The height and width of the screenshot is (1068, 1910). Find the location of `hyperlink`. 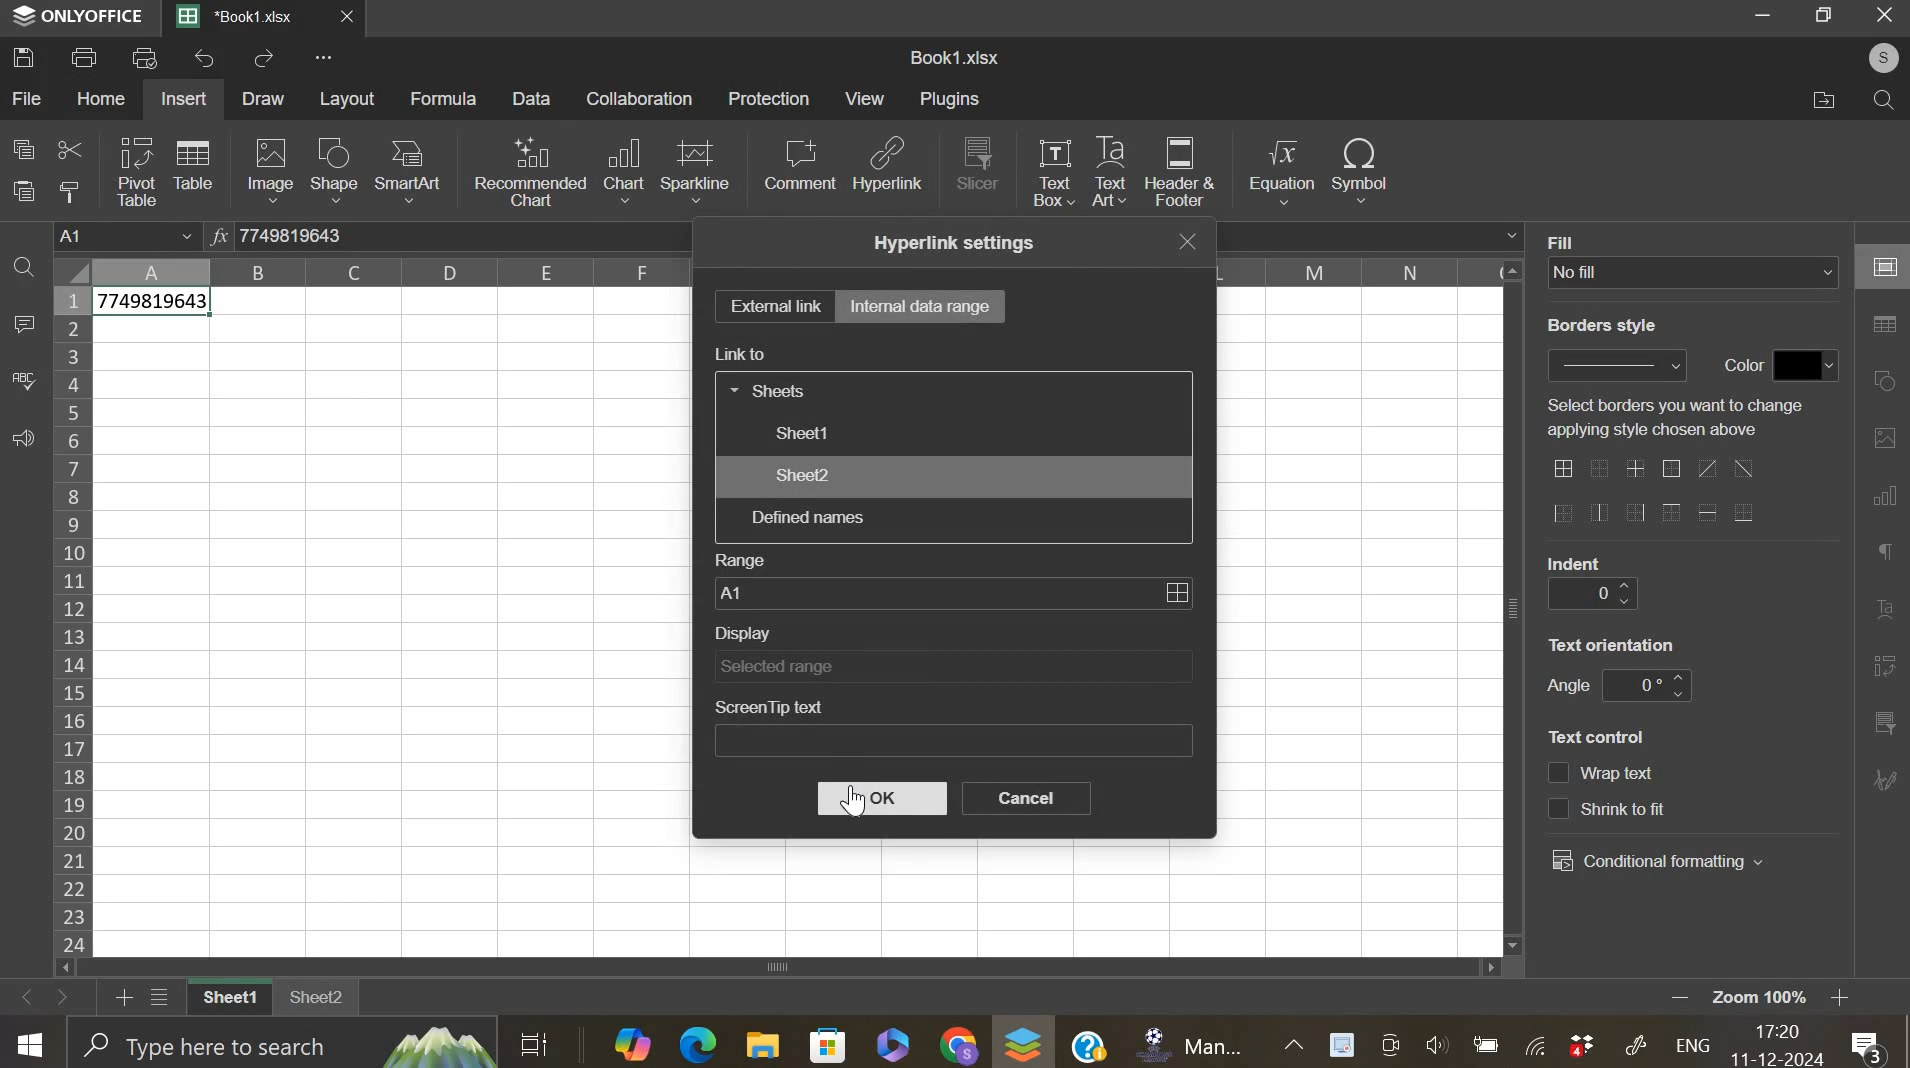

hyperlink is located at coordinates (889, 170).